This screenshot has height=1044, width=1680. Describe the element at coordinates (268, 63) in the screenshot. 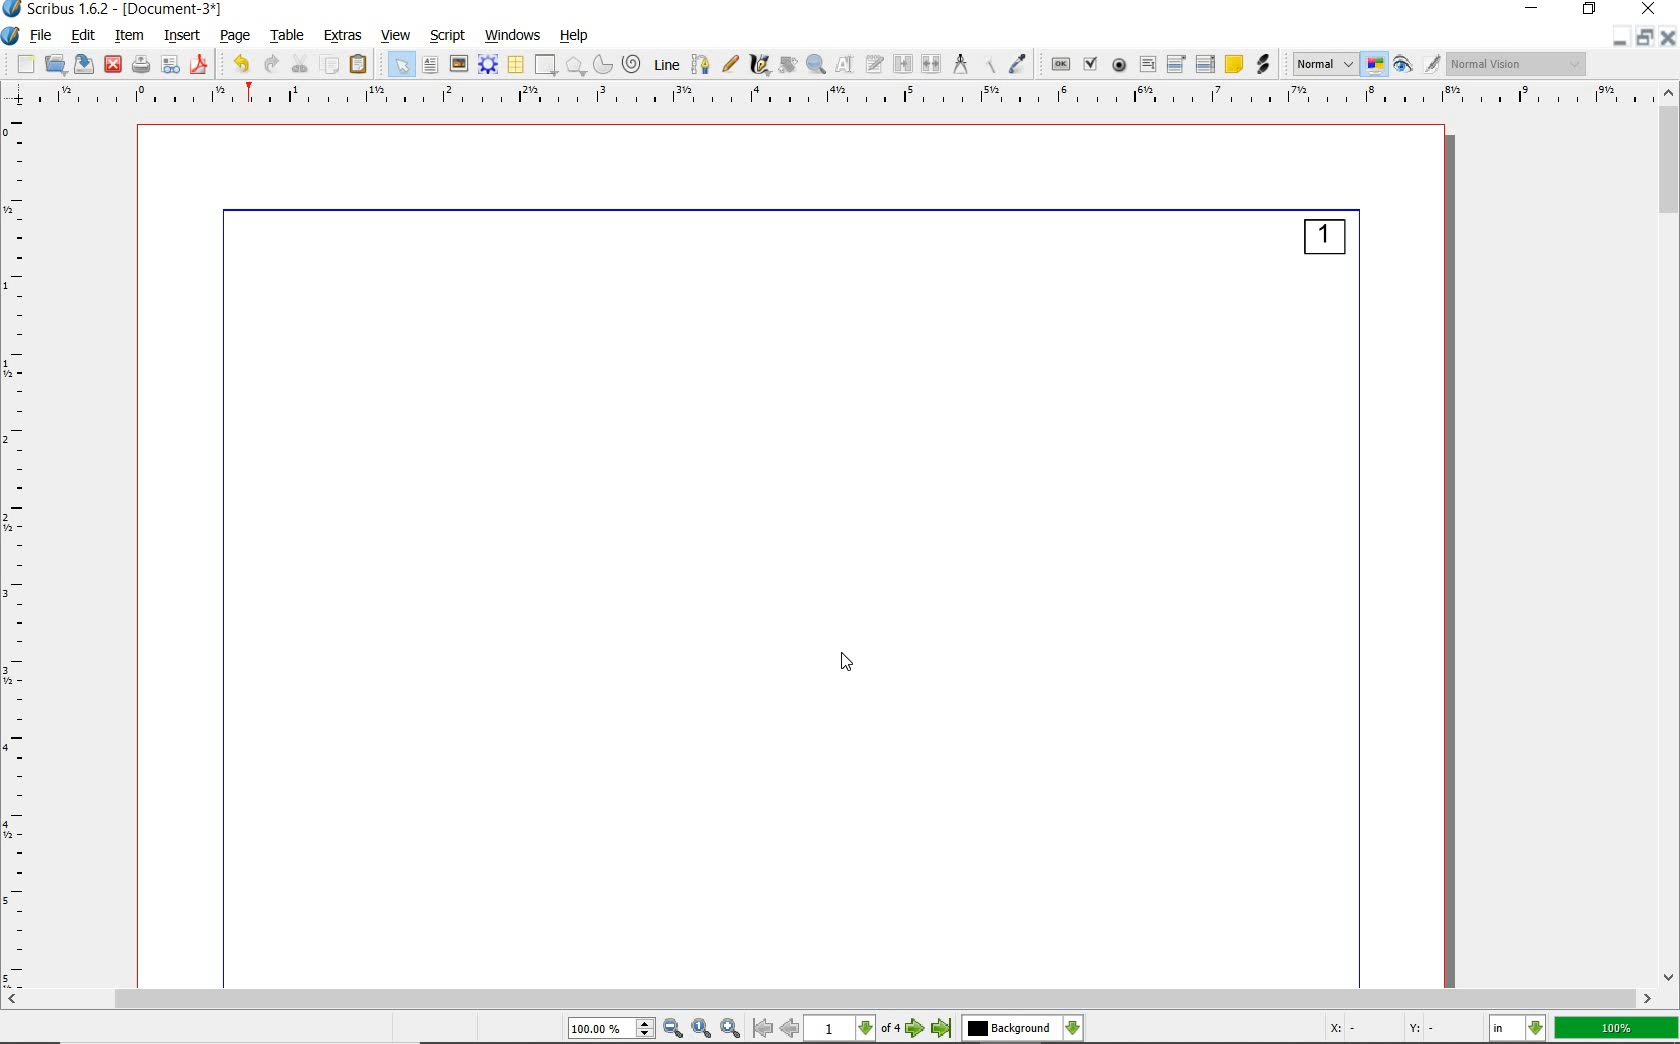

I see `redo` at that location.